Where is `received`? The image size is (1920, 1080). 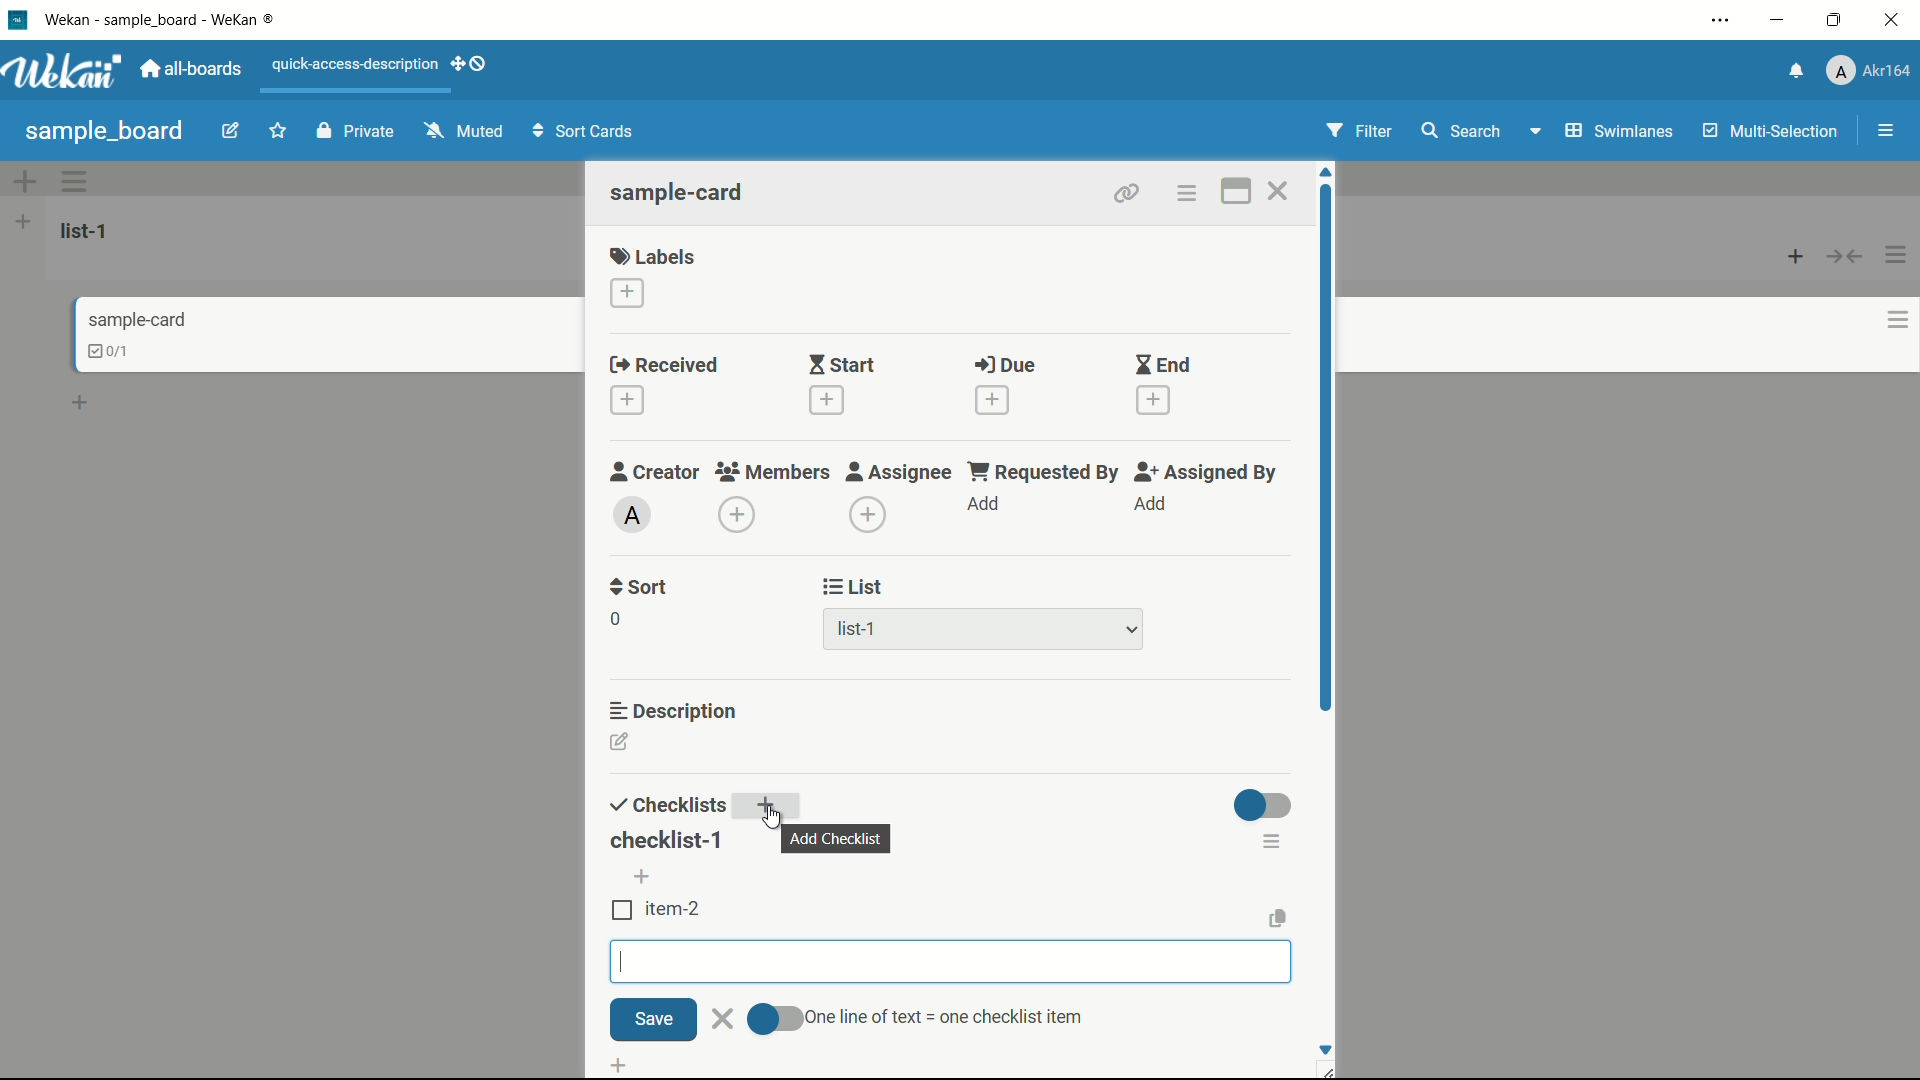 received is located at coordinates (664, 366).